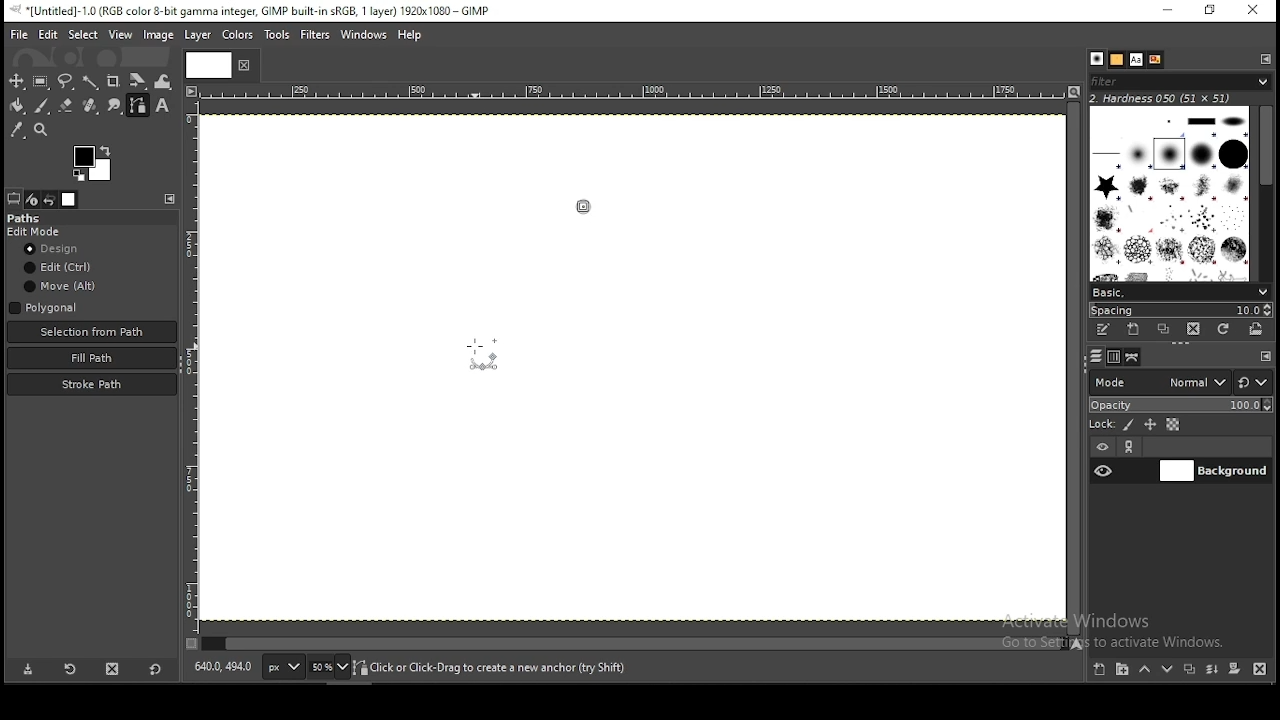 The height and width of the screenshot is (720, 1280). Describe the element at coordinates (1268, 356) in the screenshot. I see `configure this tab` at that location.